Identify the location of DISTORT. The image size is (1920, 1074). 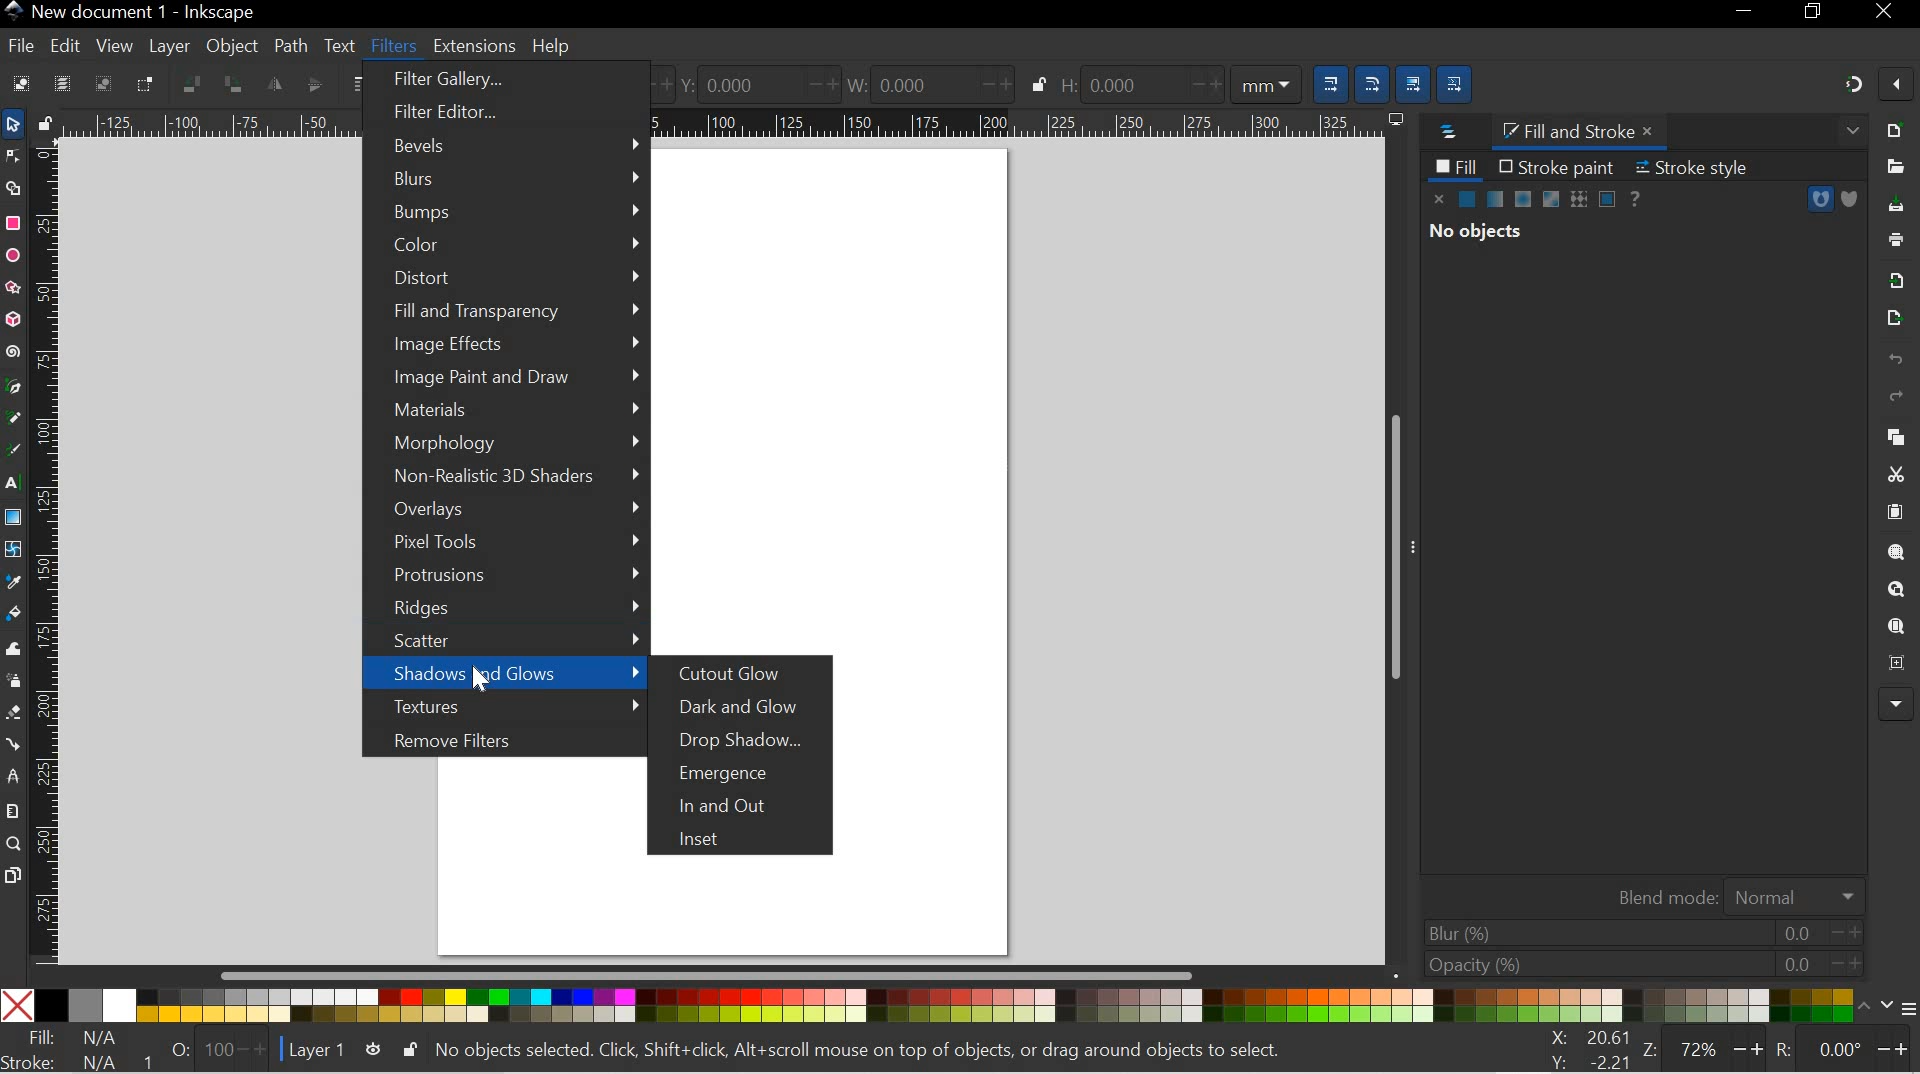
(507, 281).